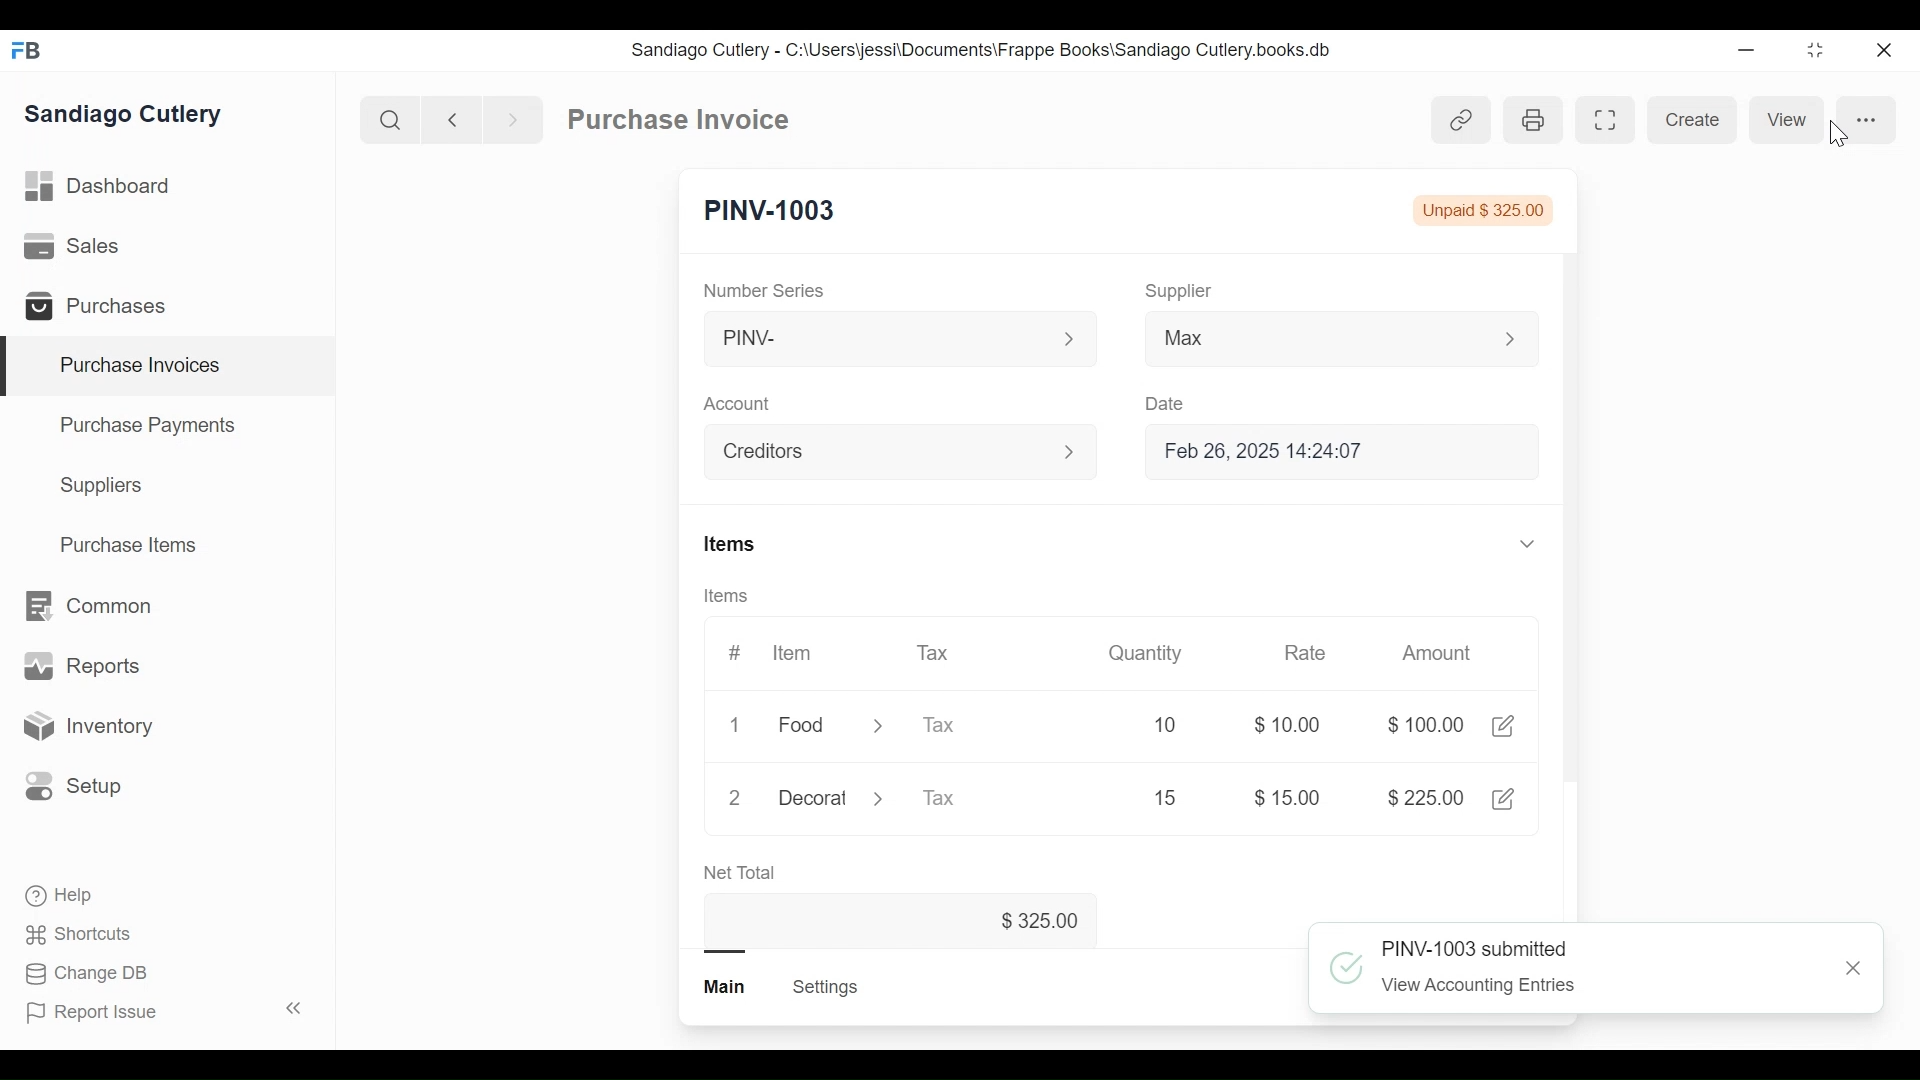  What do you see at coordinates (813, 797) in the screenshot?
I see `Decorat` at bounding box center [813, 797].